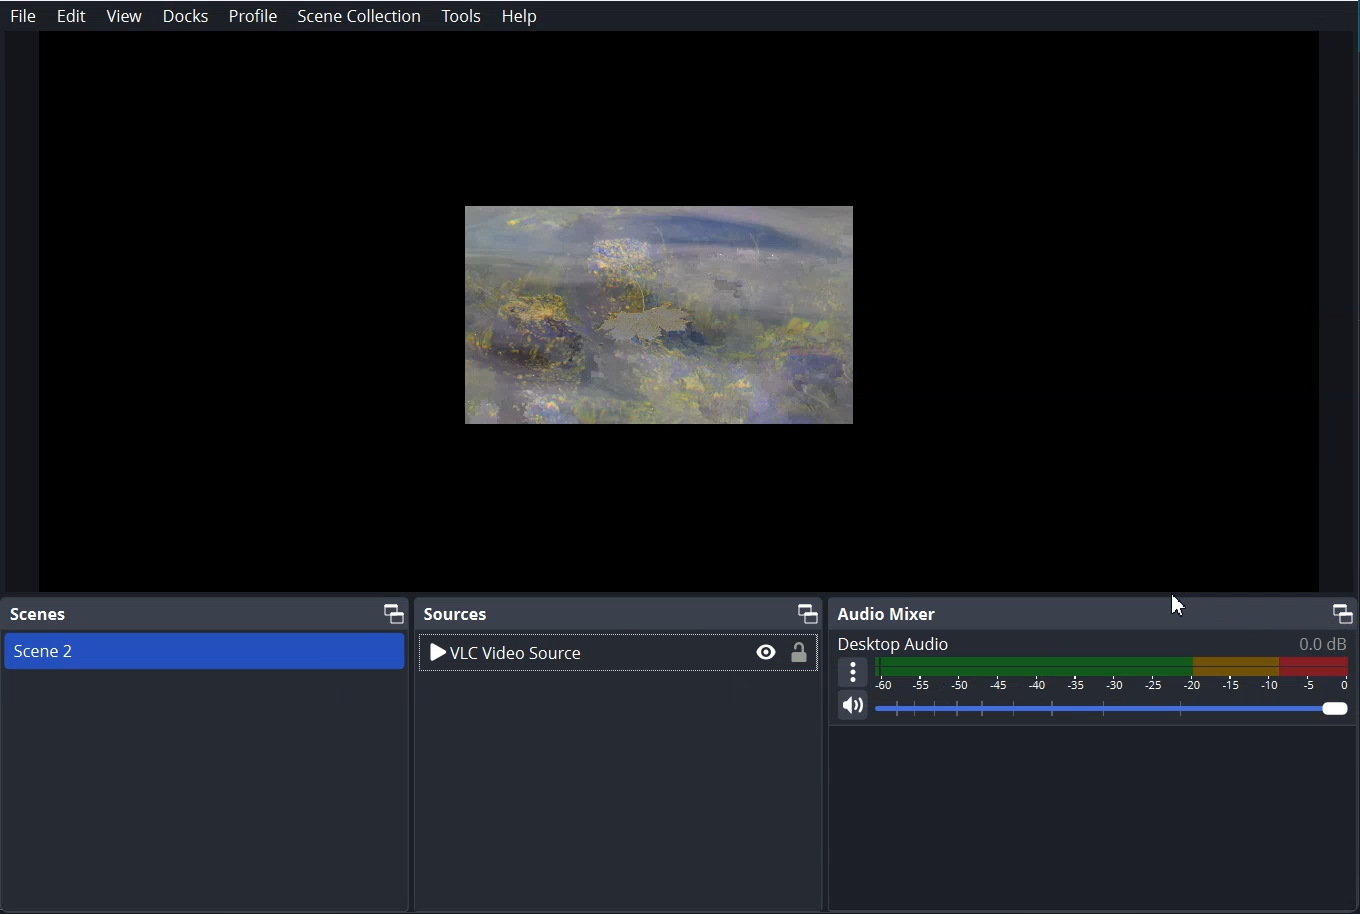  Describe the element at coordinates (253, 16) in the screenshot. I see `Profile` at that location.